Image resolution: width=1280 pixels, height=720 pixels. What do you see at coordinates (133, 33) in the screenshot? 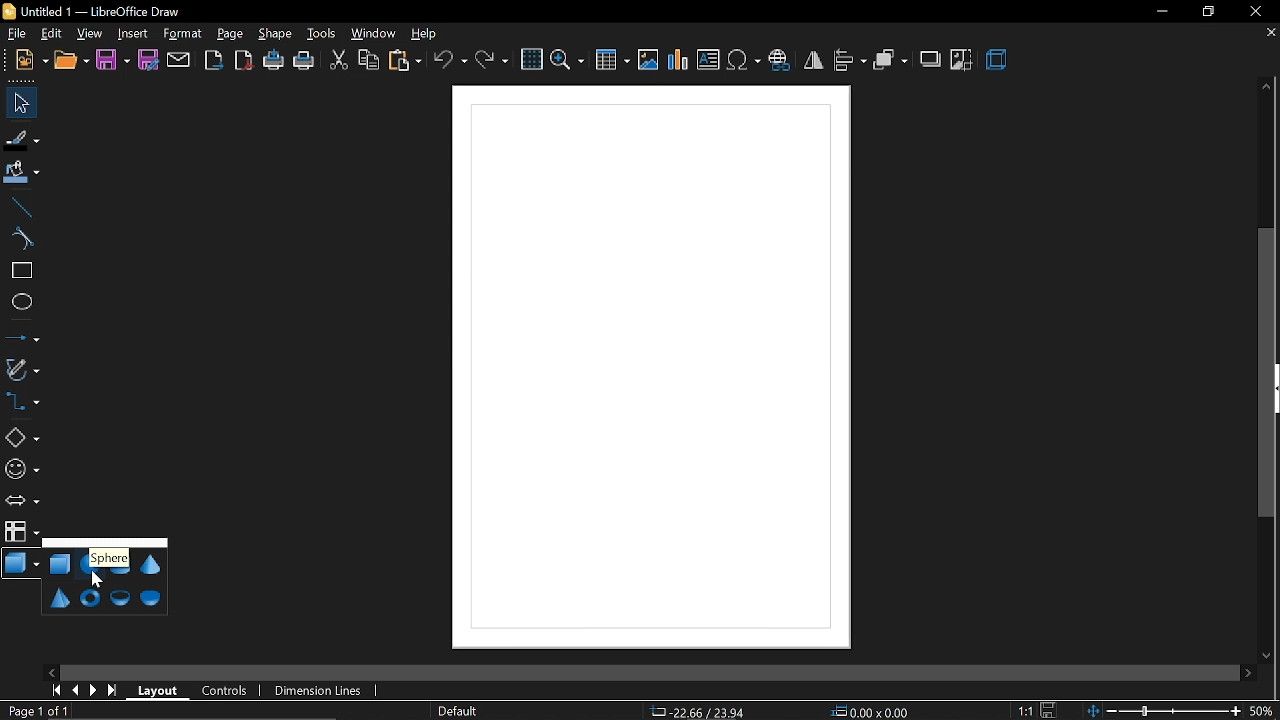
I see `insert` at bounding box center [133, 33].